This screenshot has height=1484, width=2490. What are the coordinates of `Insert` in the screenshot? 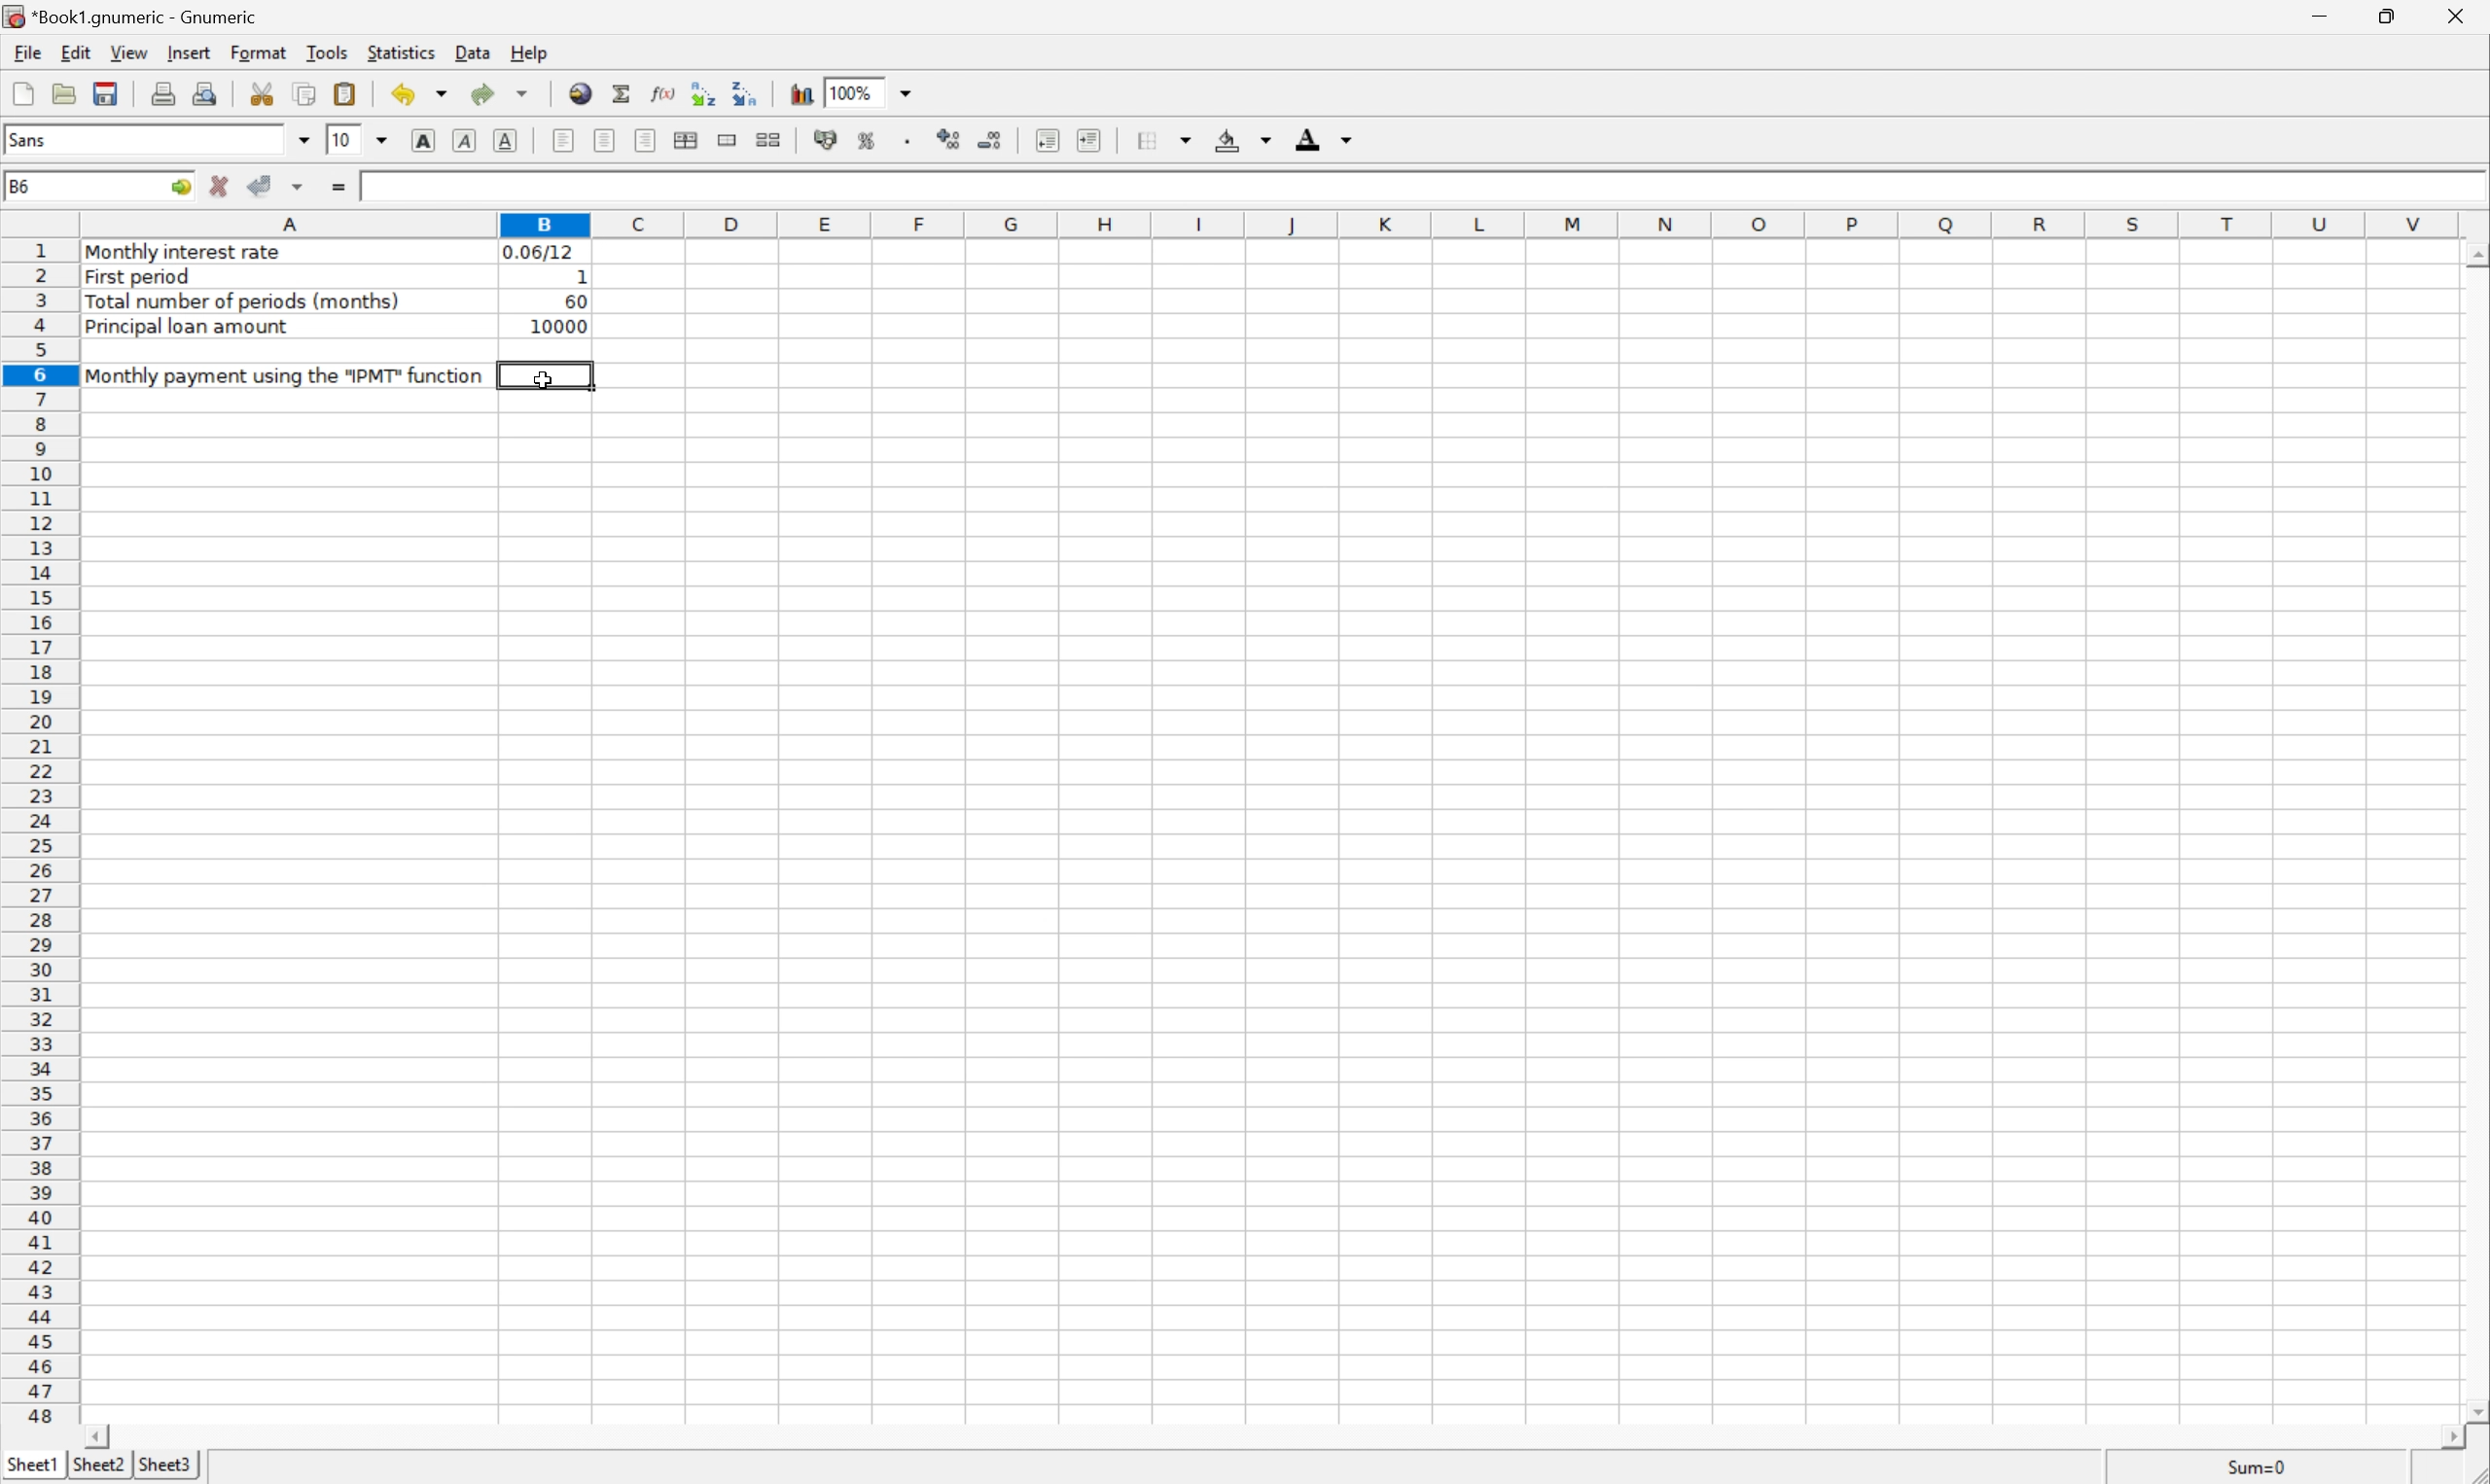 It's located at (192, 53).